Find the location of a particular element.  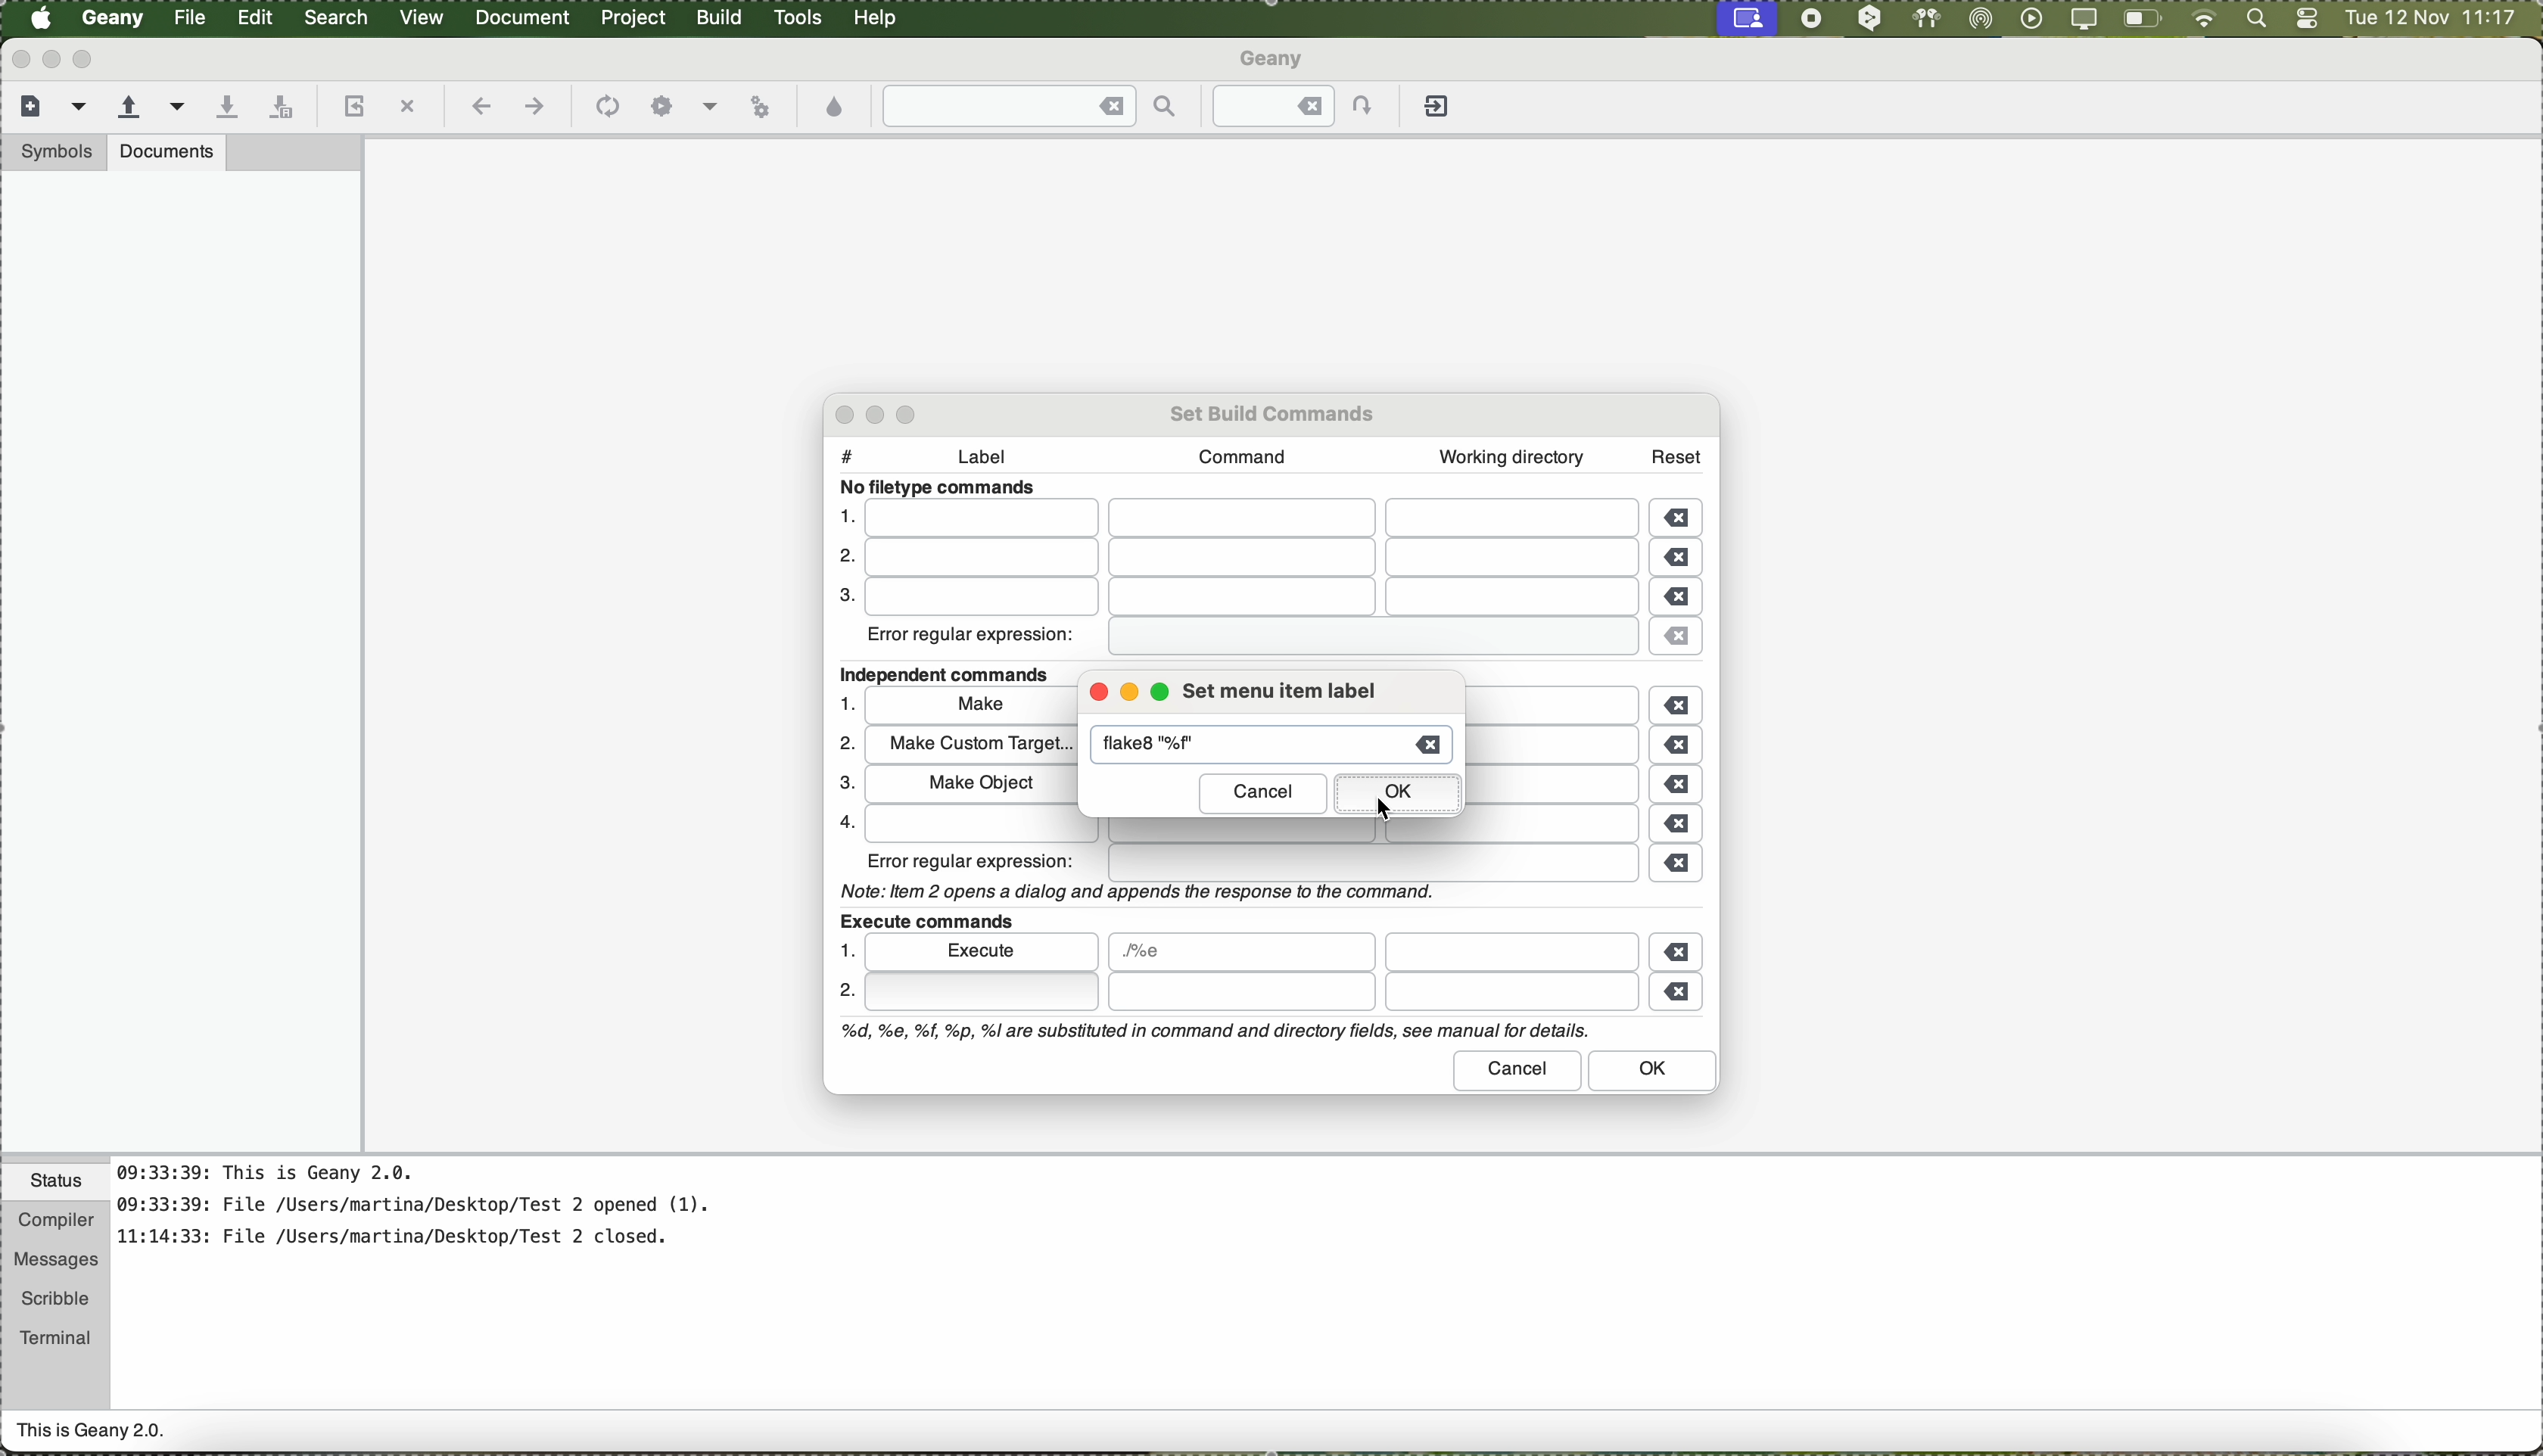

1 is located at coordinates (844, 515).